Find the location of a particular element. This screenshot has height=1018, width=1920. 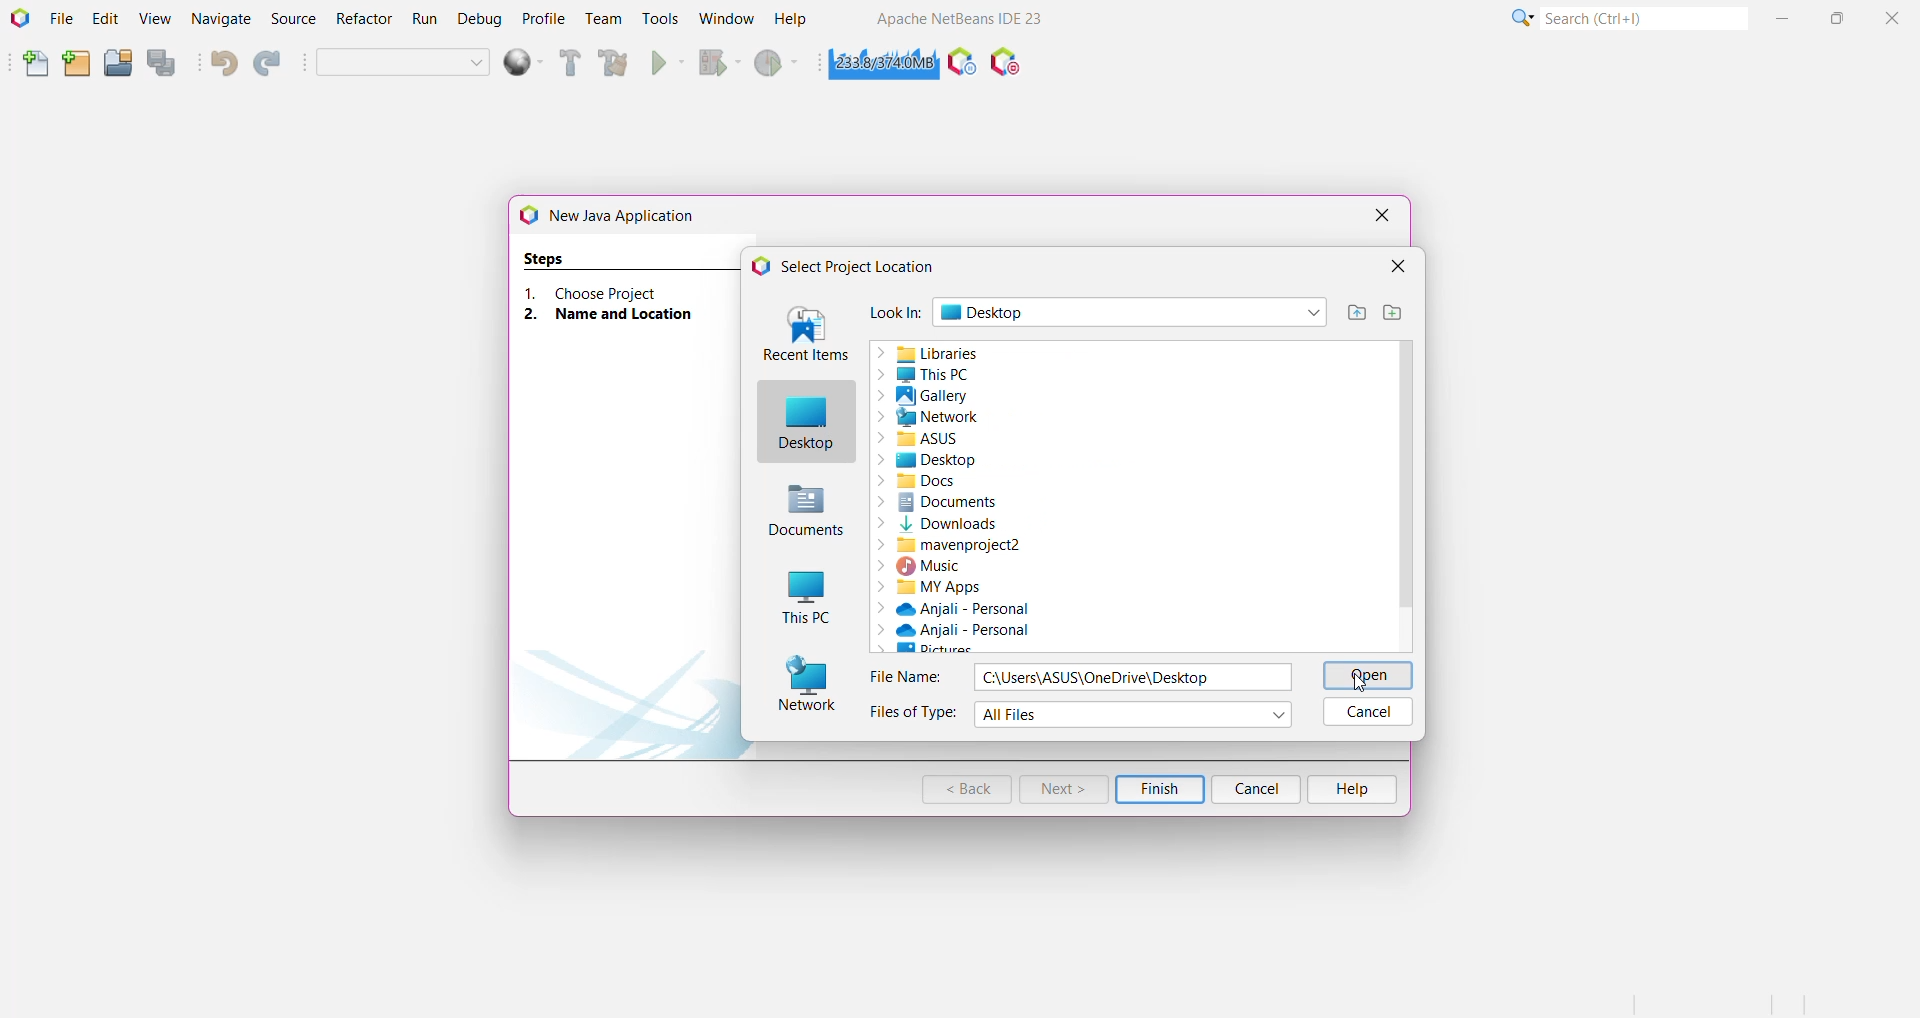

Recent Items is located at coordinates (803, 336).